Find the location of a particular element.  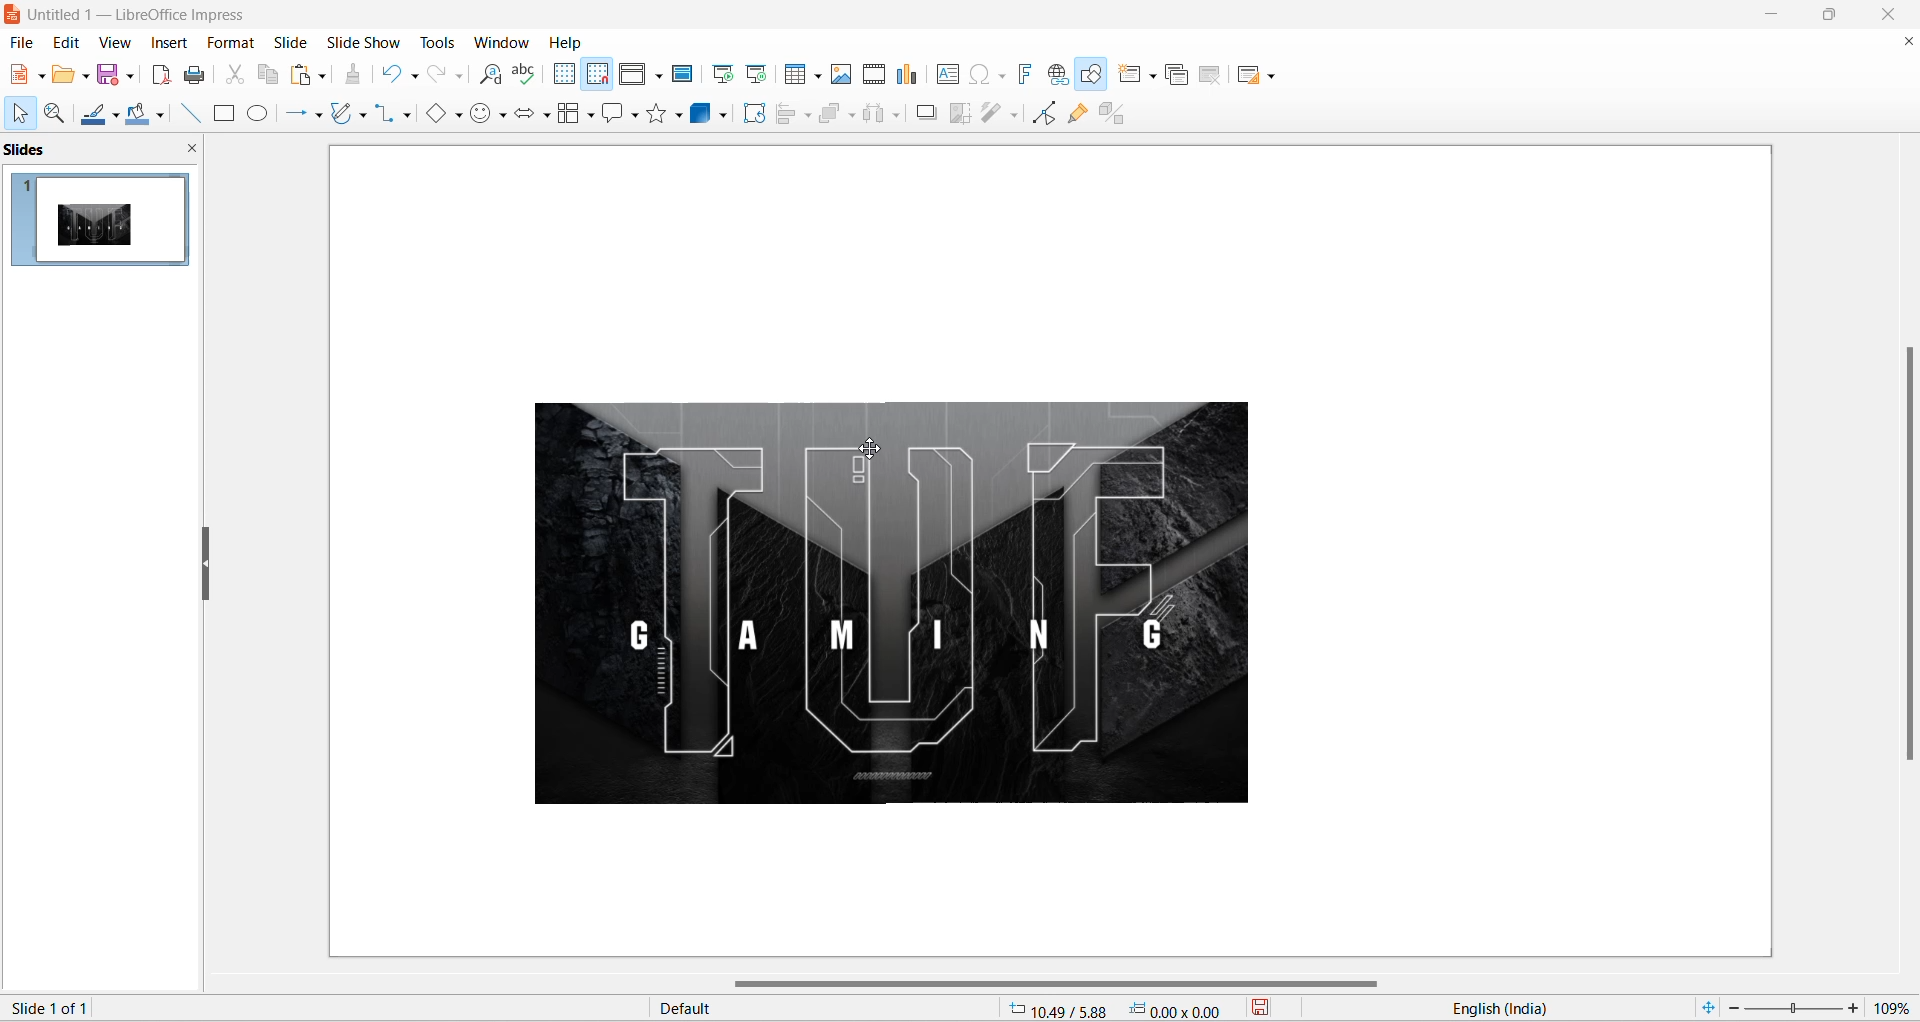

insert is located at coordinates (167, 44).